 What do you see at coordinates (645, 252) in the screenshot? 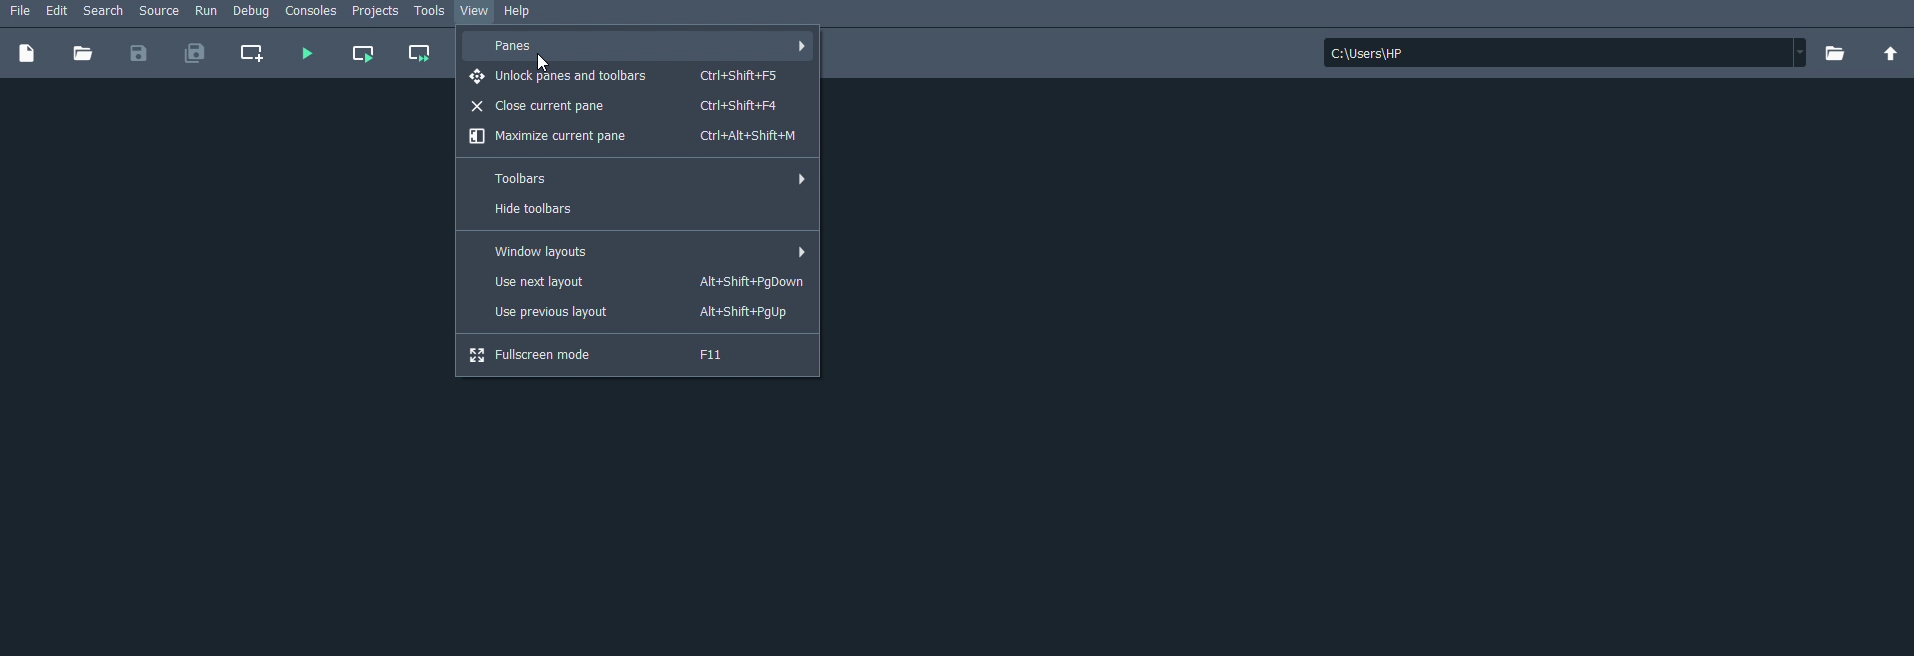
I see `Window layouts` at bounding box center [645, 252].